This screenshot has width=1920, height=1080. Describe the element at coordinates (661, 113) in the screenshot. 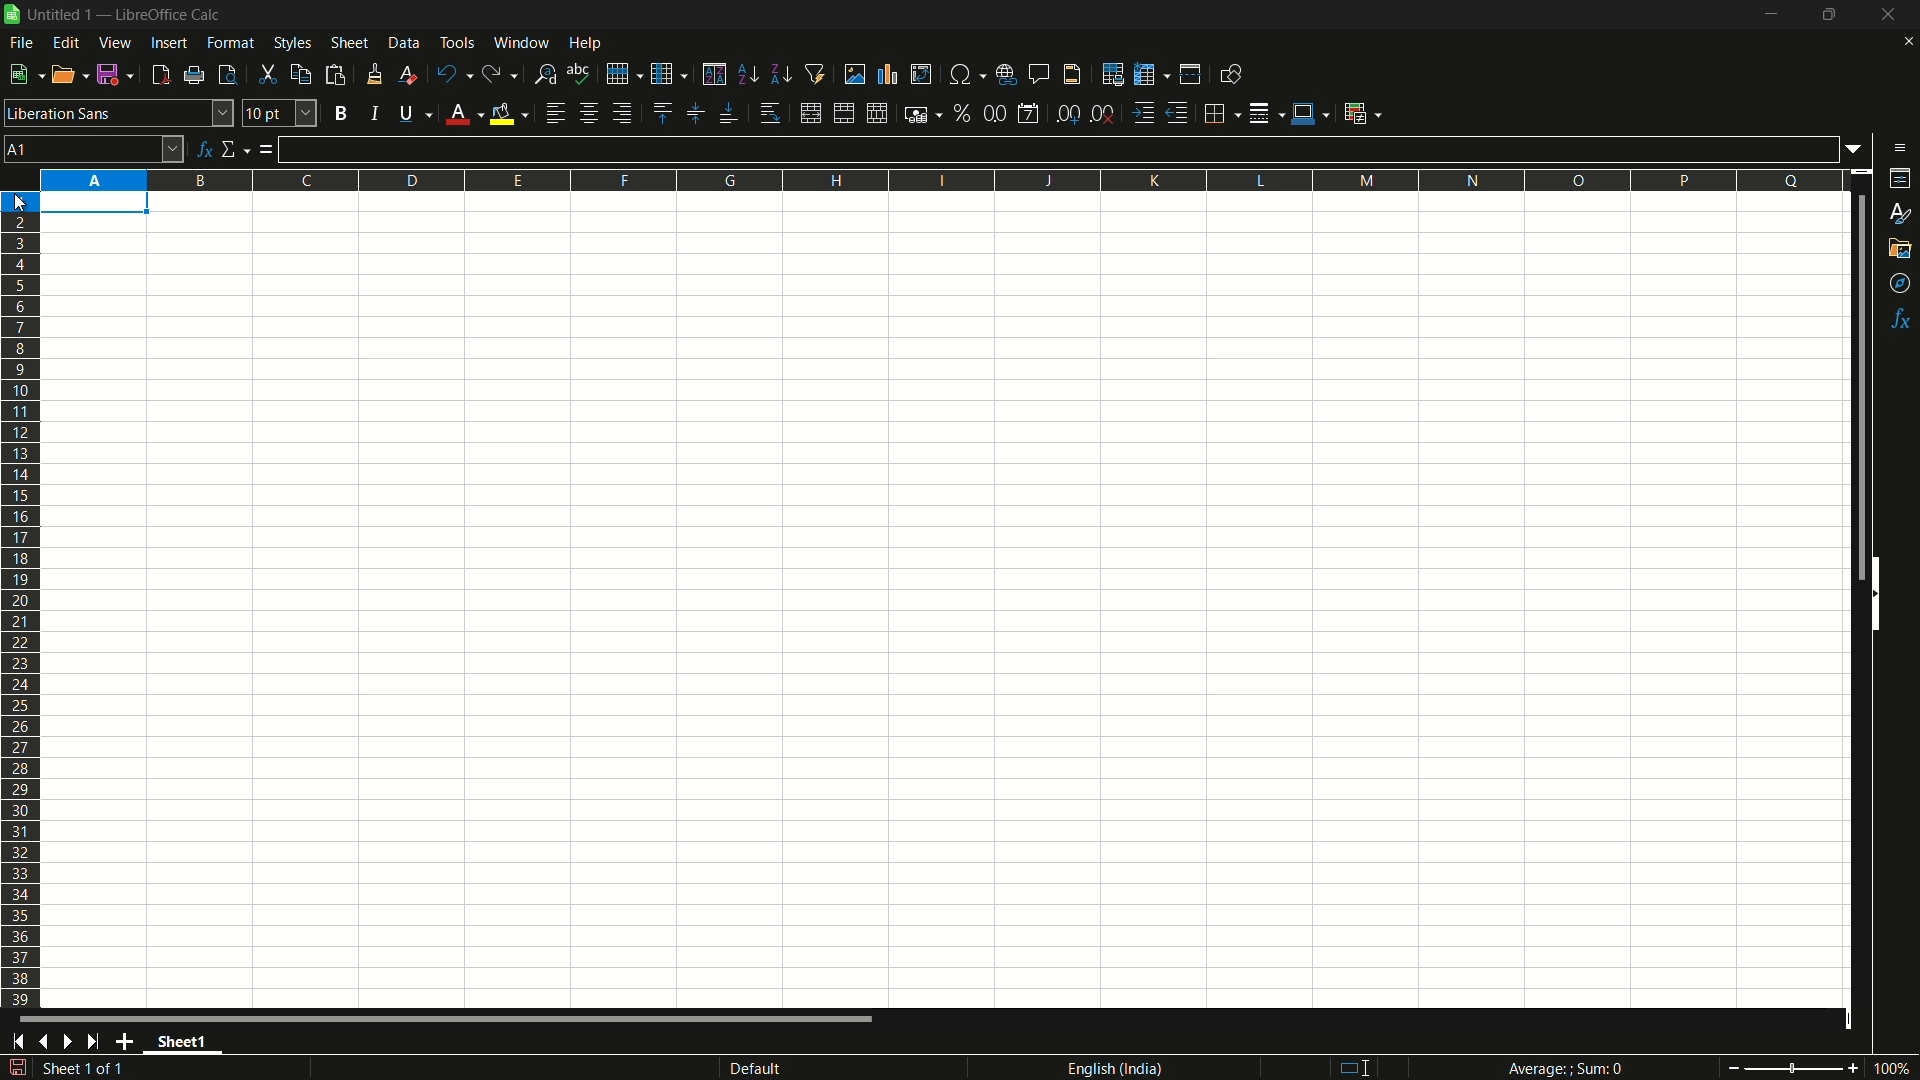

I see `align top` at that location.